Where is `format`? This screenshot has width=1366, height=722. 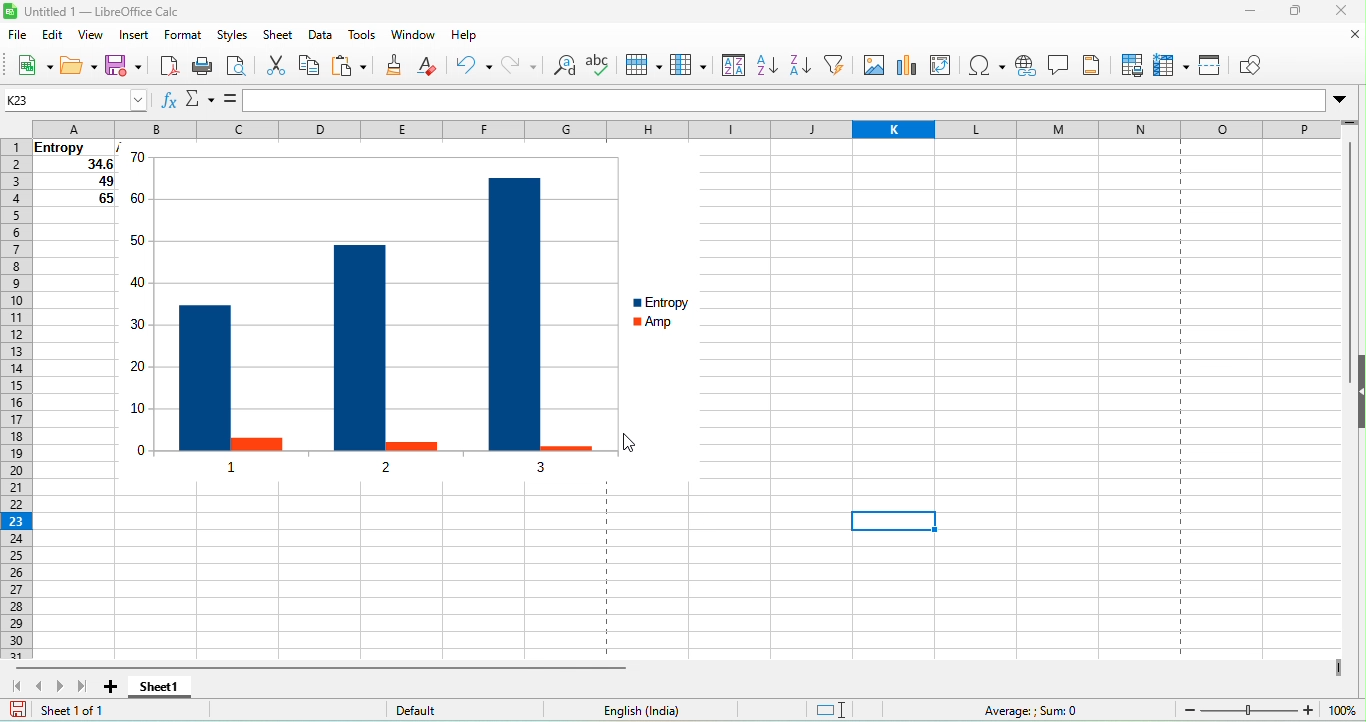 format is located at coordinates (187, 39).